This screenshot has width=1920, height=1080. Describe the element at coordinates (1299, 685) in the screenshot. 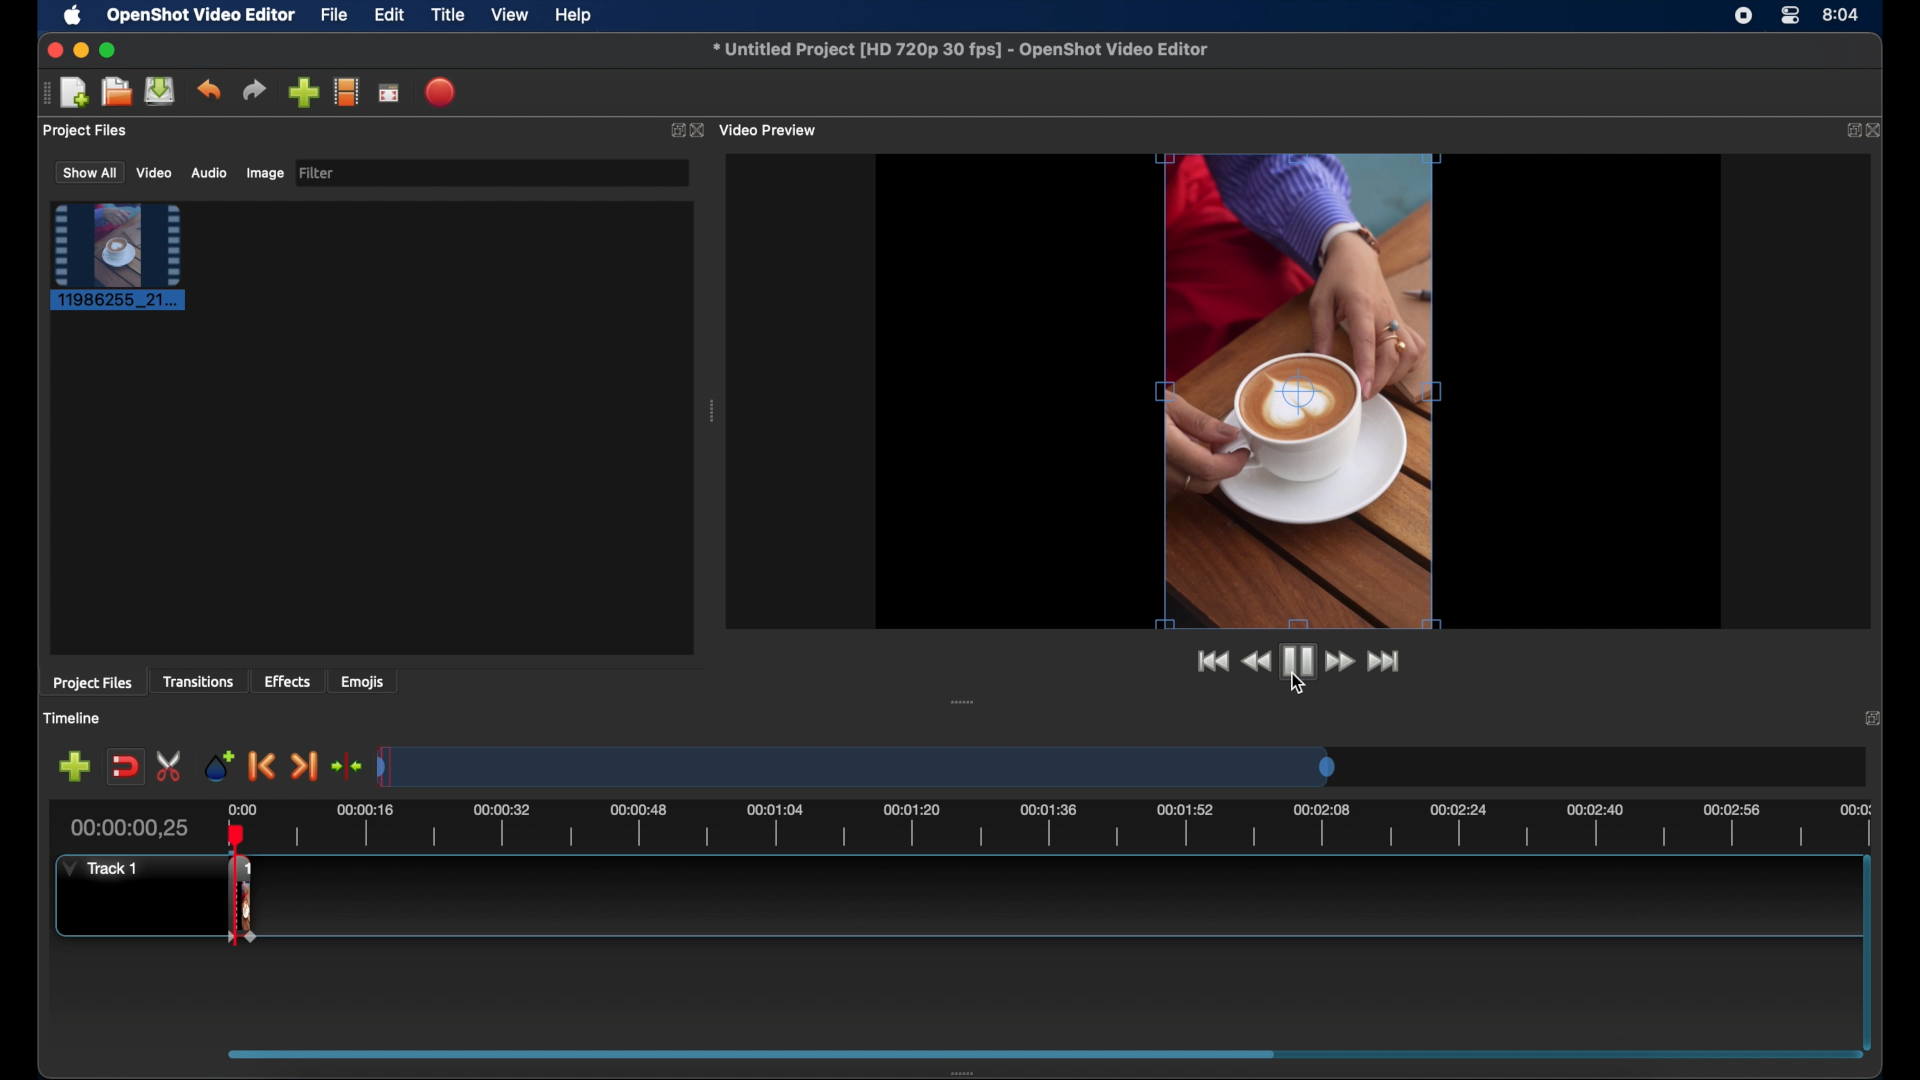

I see `cursor` at that location.